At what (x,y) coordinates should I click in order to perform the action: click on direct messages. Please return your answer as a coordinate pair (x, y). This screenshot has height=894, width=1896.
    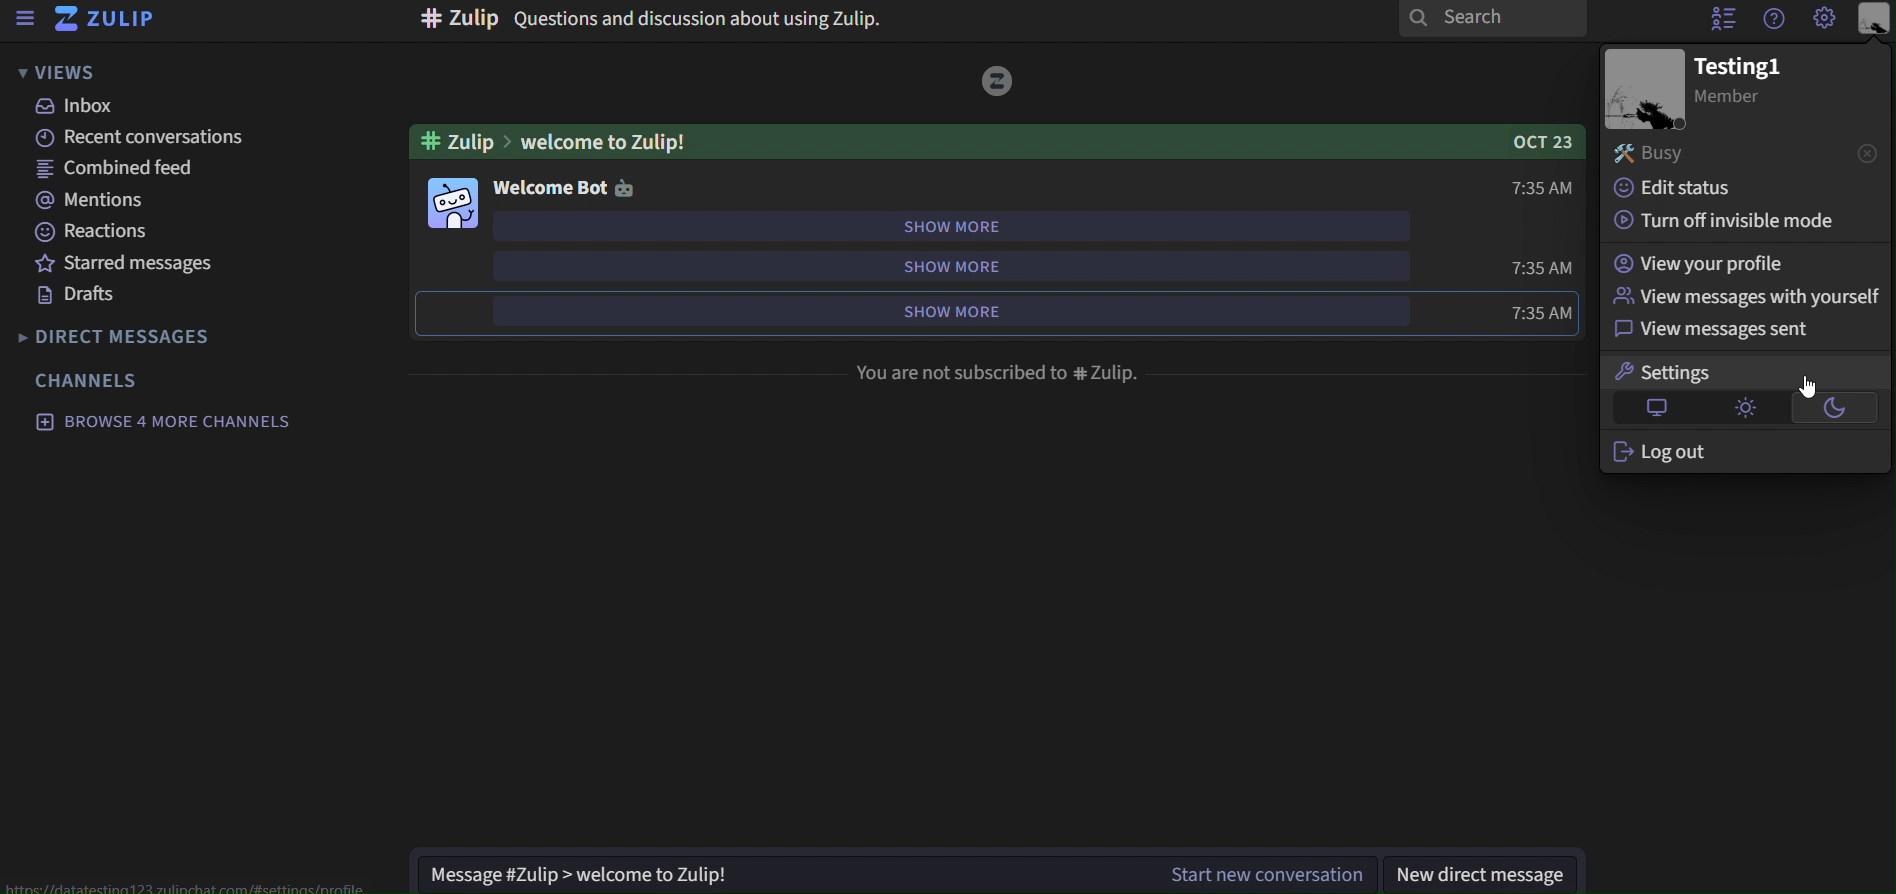
    Looking at the image, I should click on (121, 338).